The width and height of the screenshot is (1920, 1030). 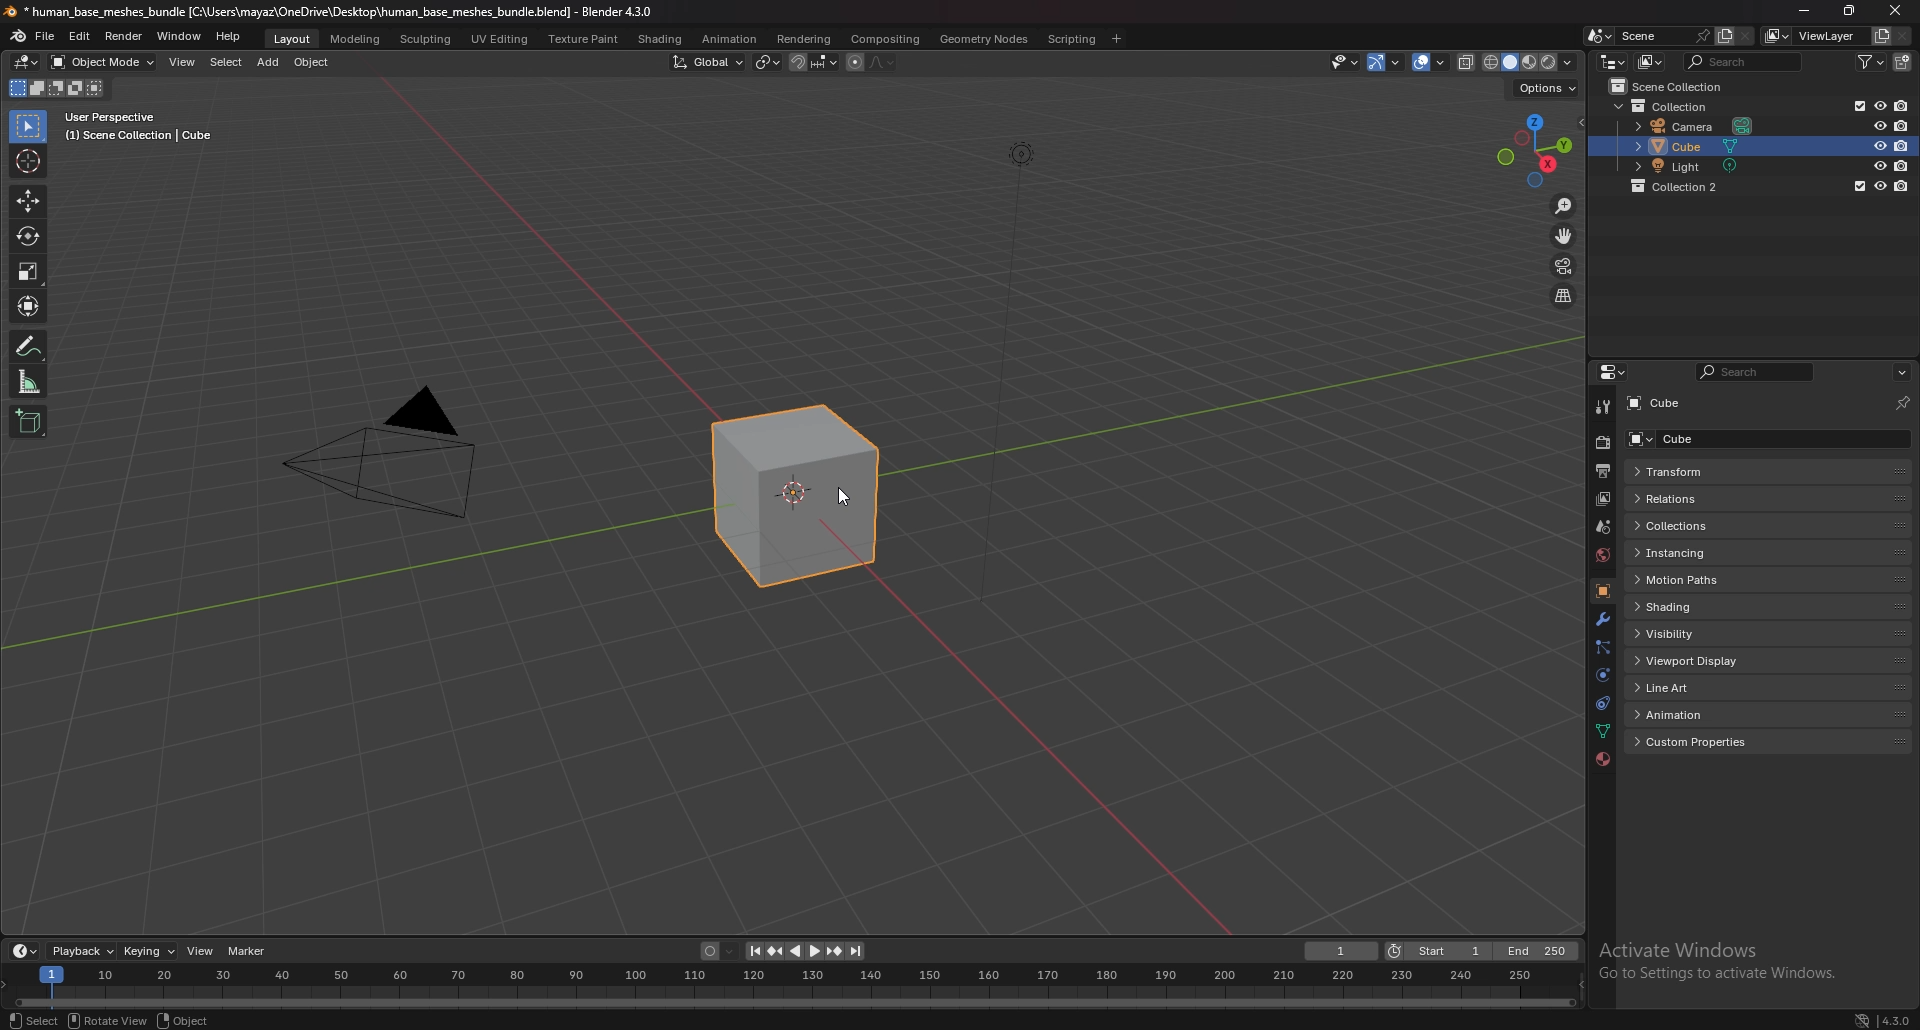 What do you see at coordinates (1021, 154) in the screenshot?
I see `lighting` at bounding box center [1021, 154].